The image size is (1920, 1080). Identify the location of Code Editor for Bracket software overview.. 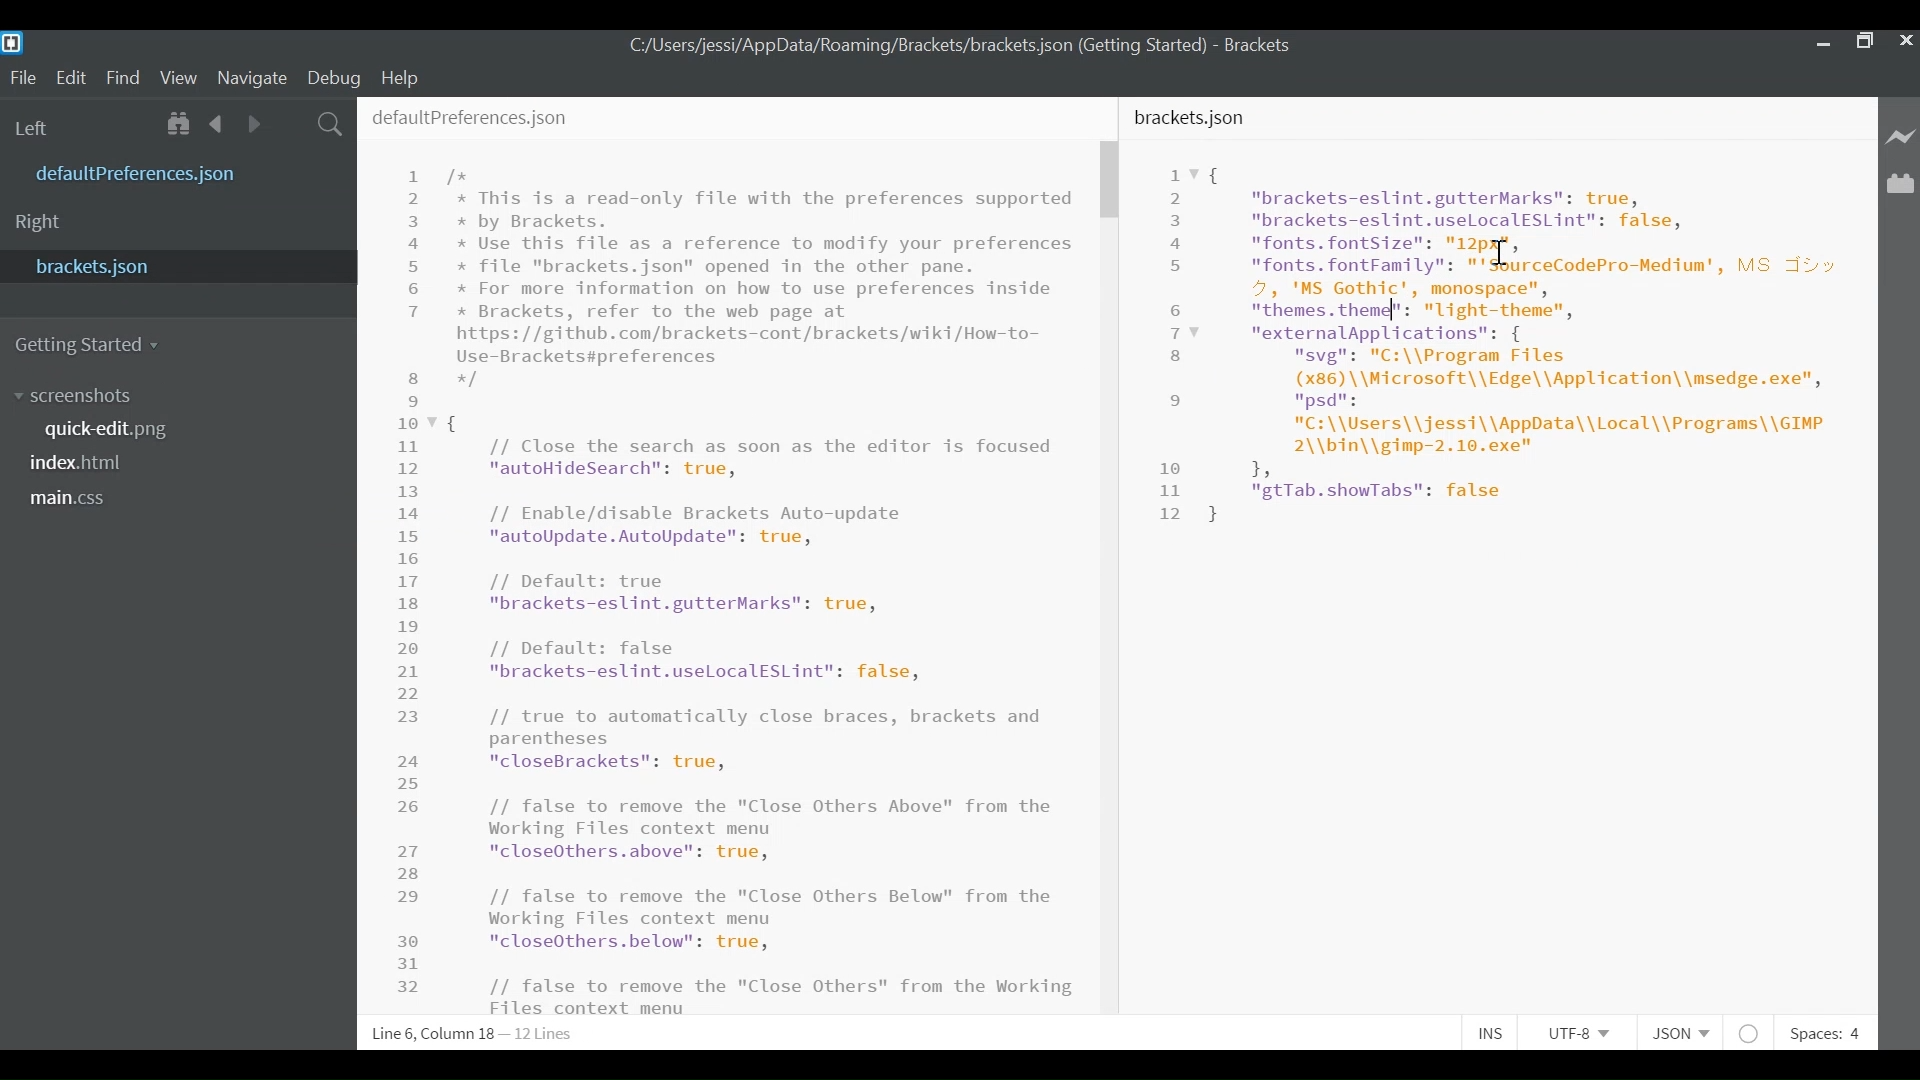
(1538, 345).